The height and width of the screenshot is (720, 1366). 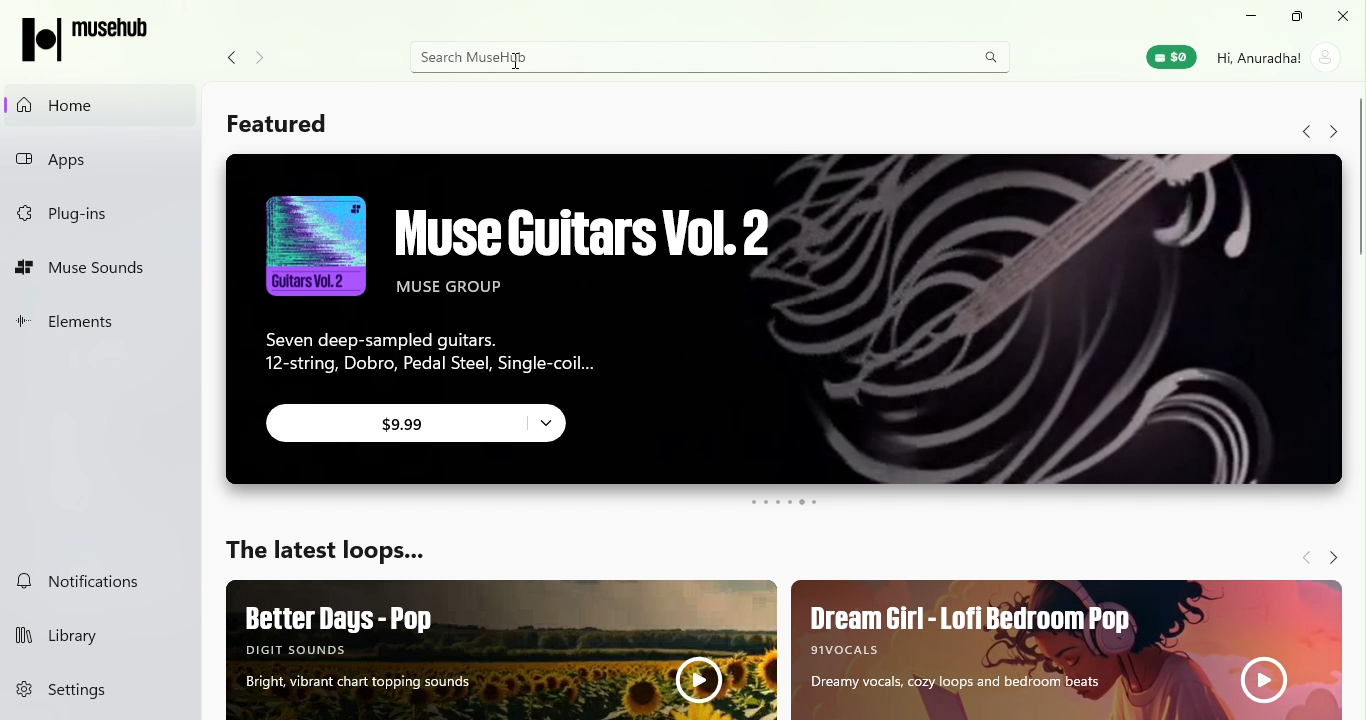 What do you see at coordinates (775, 323) in the screenshot?
I see `Ad` at bounding box center [775, 323].